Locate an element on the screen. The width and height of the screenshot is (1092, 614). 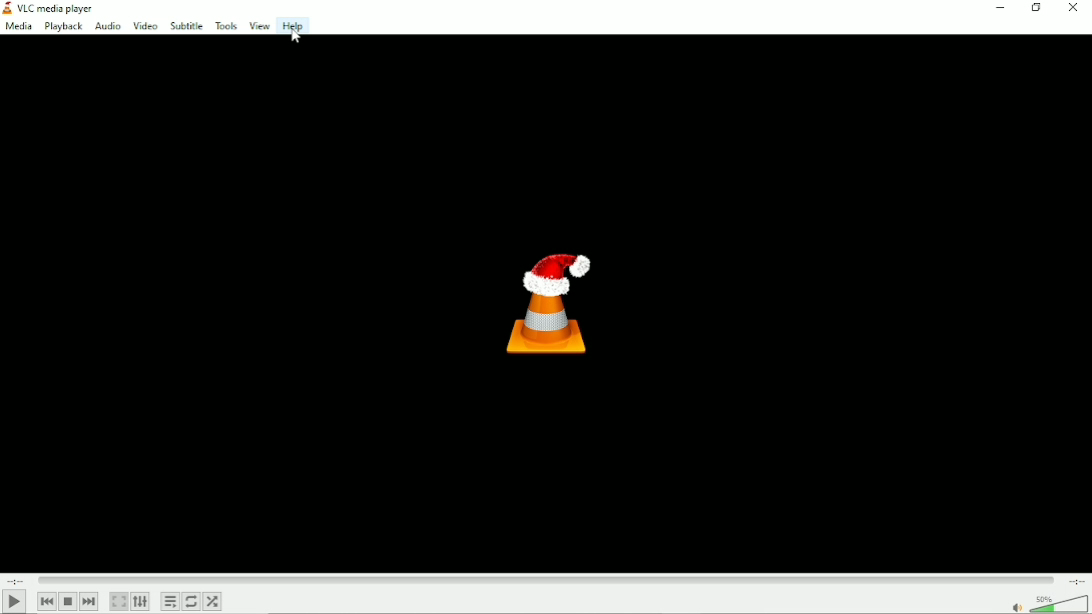
Previous is located at coordinates (47, 601).